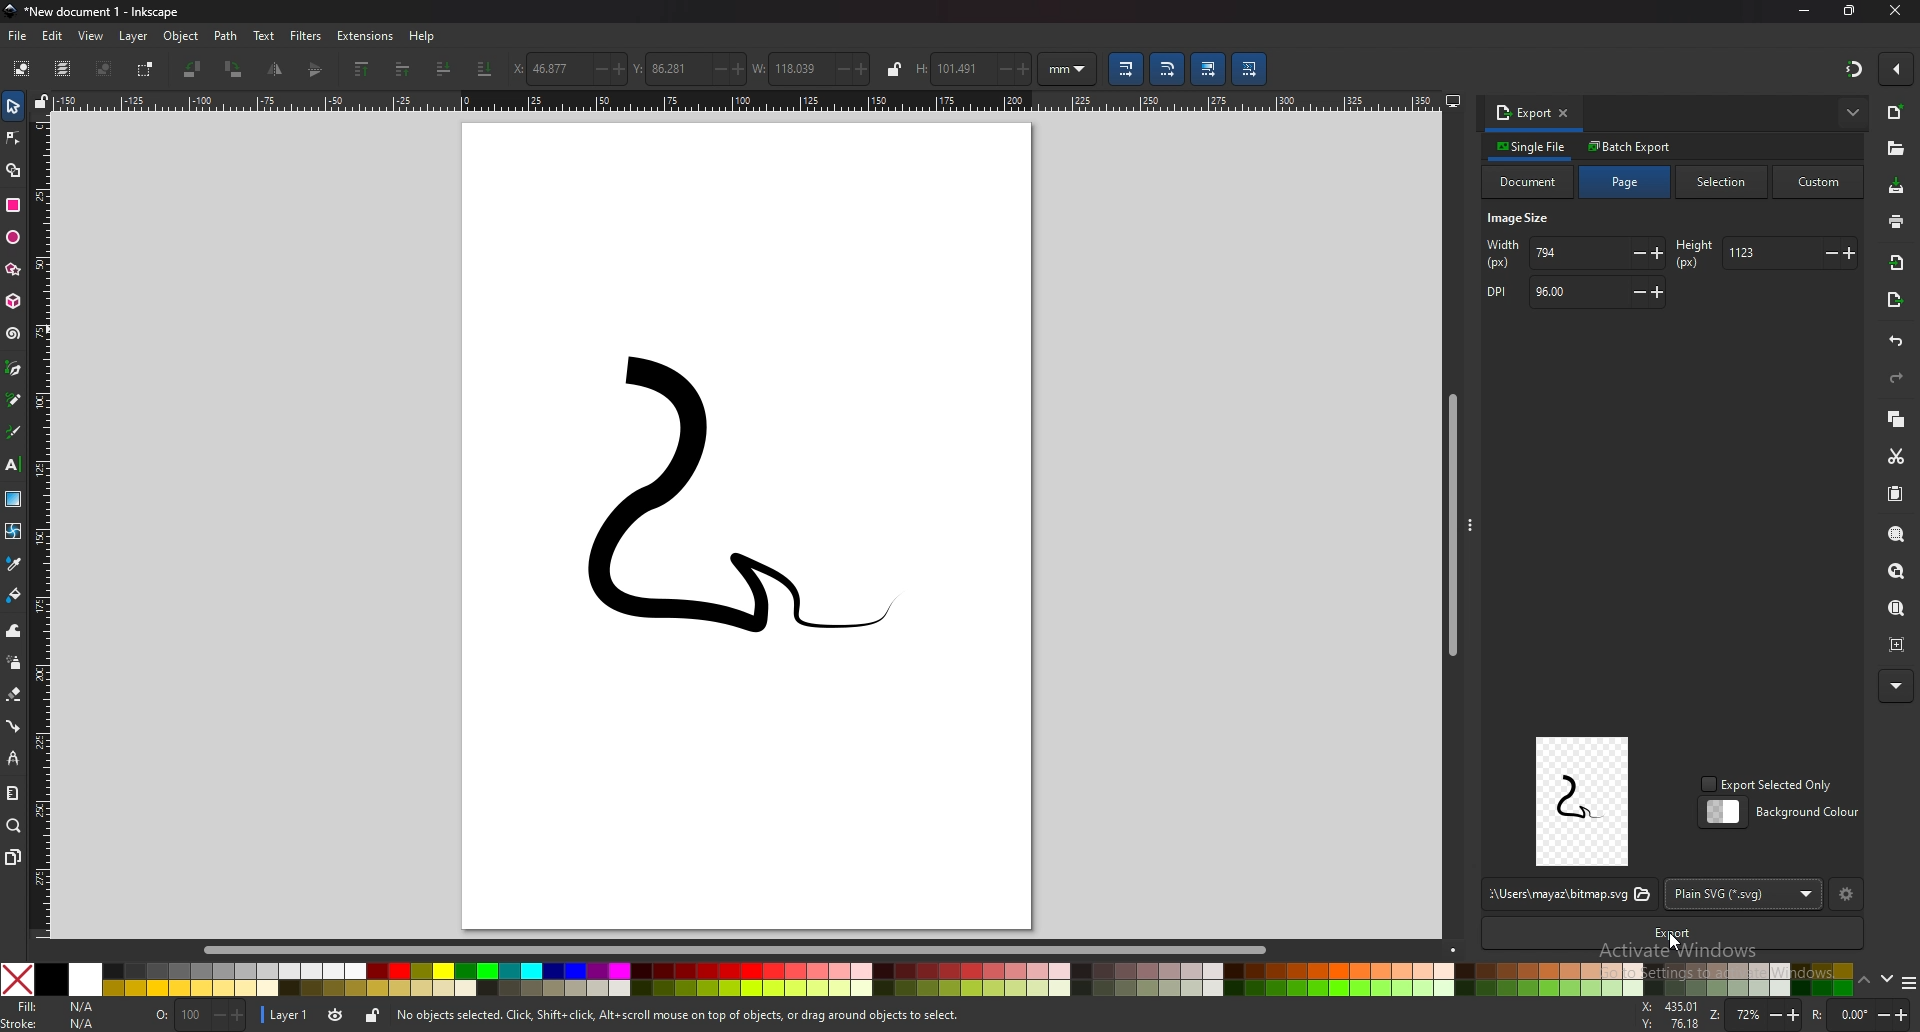 This screenshot has height=1032, width=1920. What do you see at coordinates (1895, 13) in the screenshot?
I see `close` at bounding box center [1895, 13].